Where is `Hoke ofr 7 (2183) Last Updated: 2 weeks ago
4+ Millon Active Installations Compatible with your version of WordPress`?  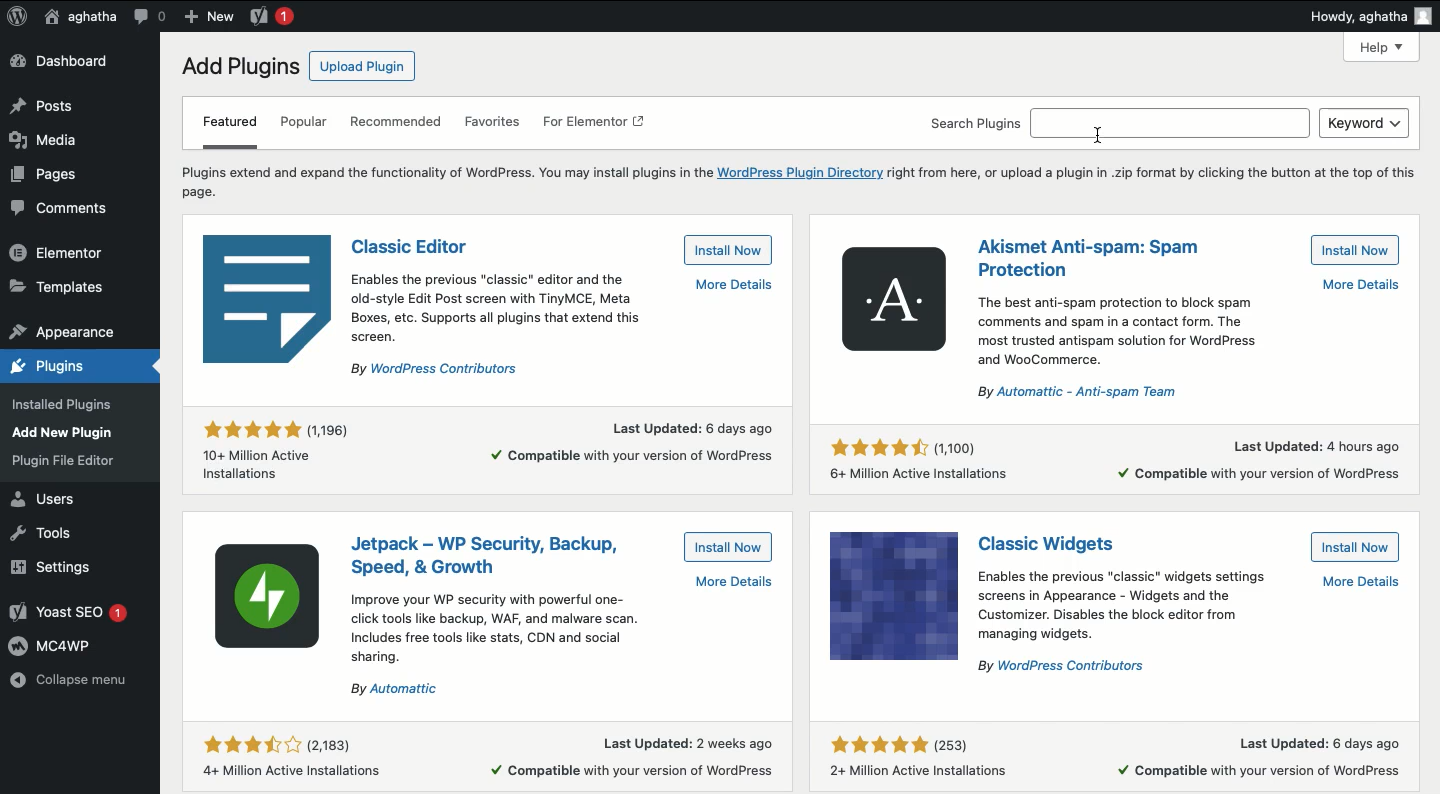 Hoke ofr 7 (2183) Last Updated: 2 weeks ago
4+ Millon Active Installations Compatible with your version of WordPress is located at coordinates (488, 754).